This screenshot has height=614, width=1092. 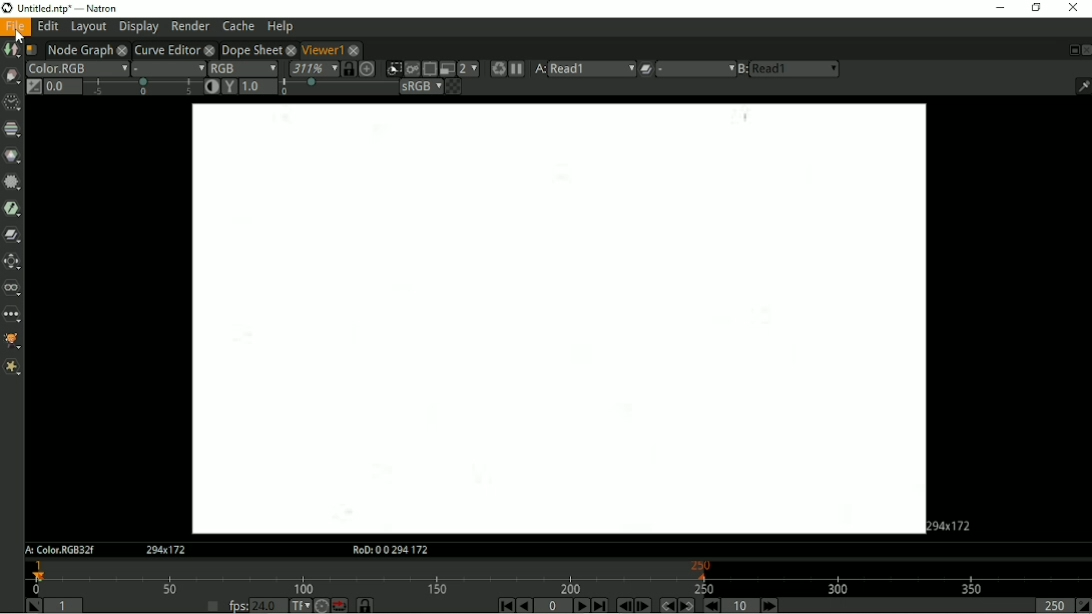 What do you see at coordinates (243, 68) in the screenshot?
I see `Display channels` at bounding box center [243, 68].